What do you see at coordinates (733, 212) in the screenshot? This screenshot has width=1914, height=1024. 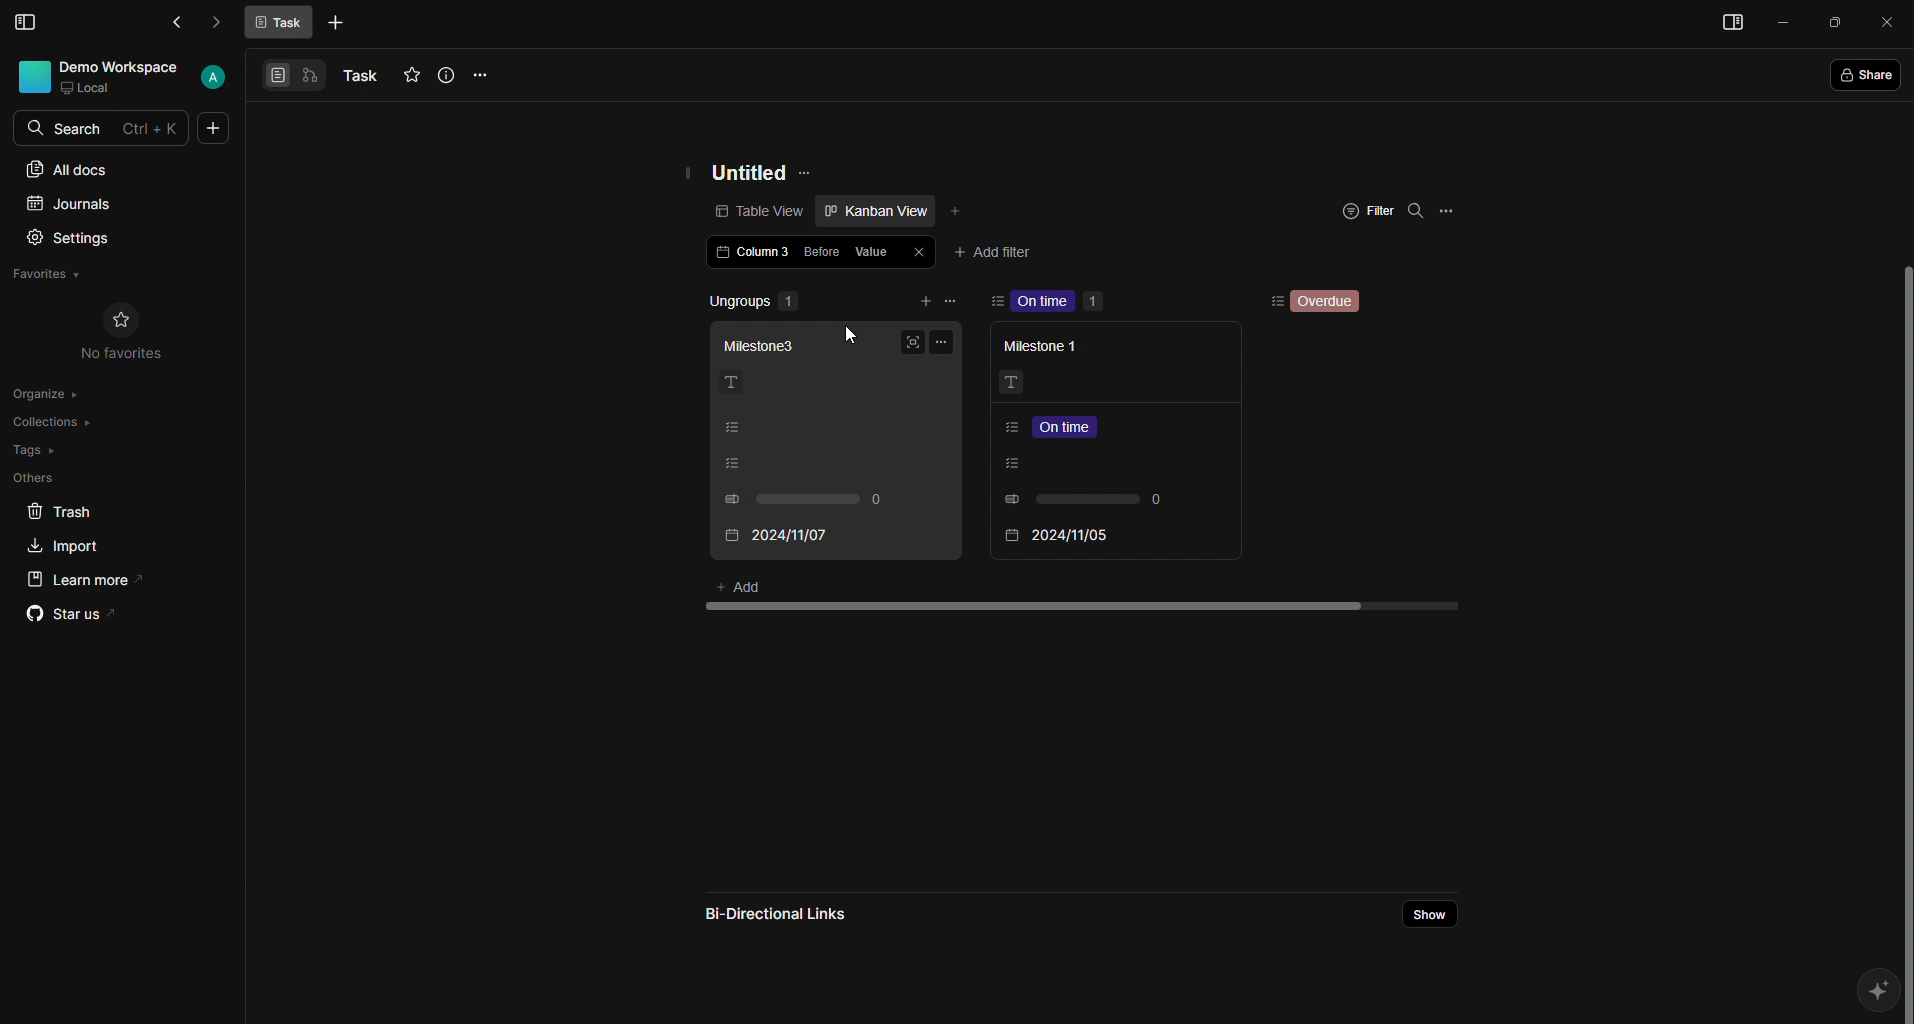 I see `Table view` at bounding box center [733, 212].